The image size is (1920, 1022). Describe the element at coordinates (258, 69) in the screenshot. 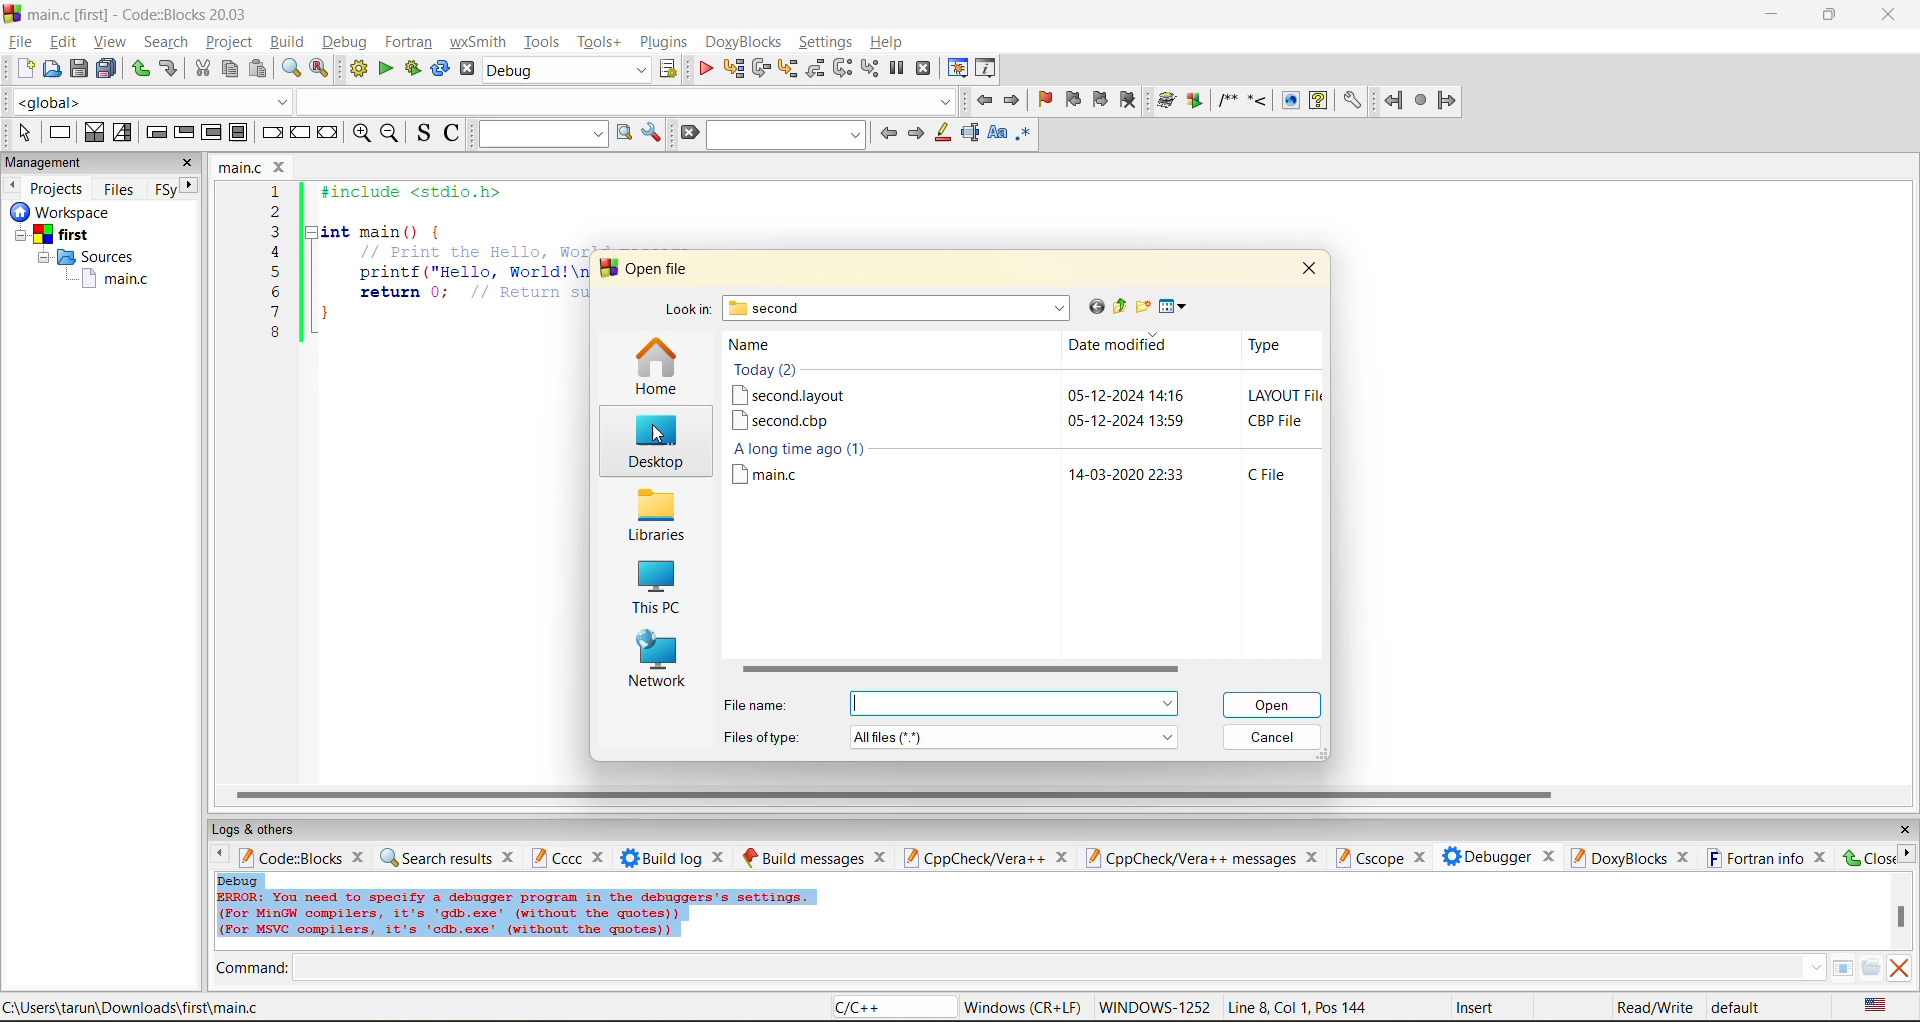

I see `paste` at that location.